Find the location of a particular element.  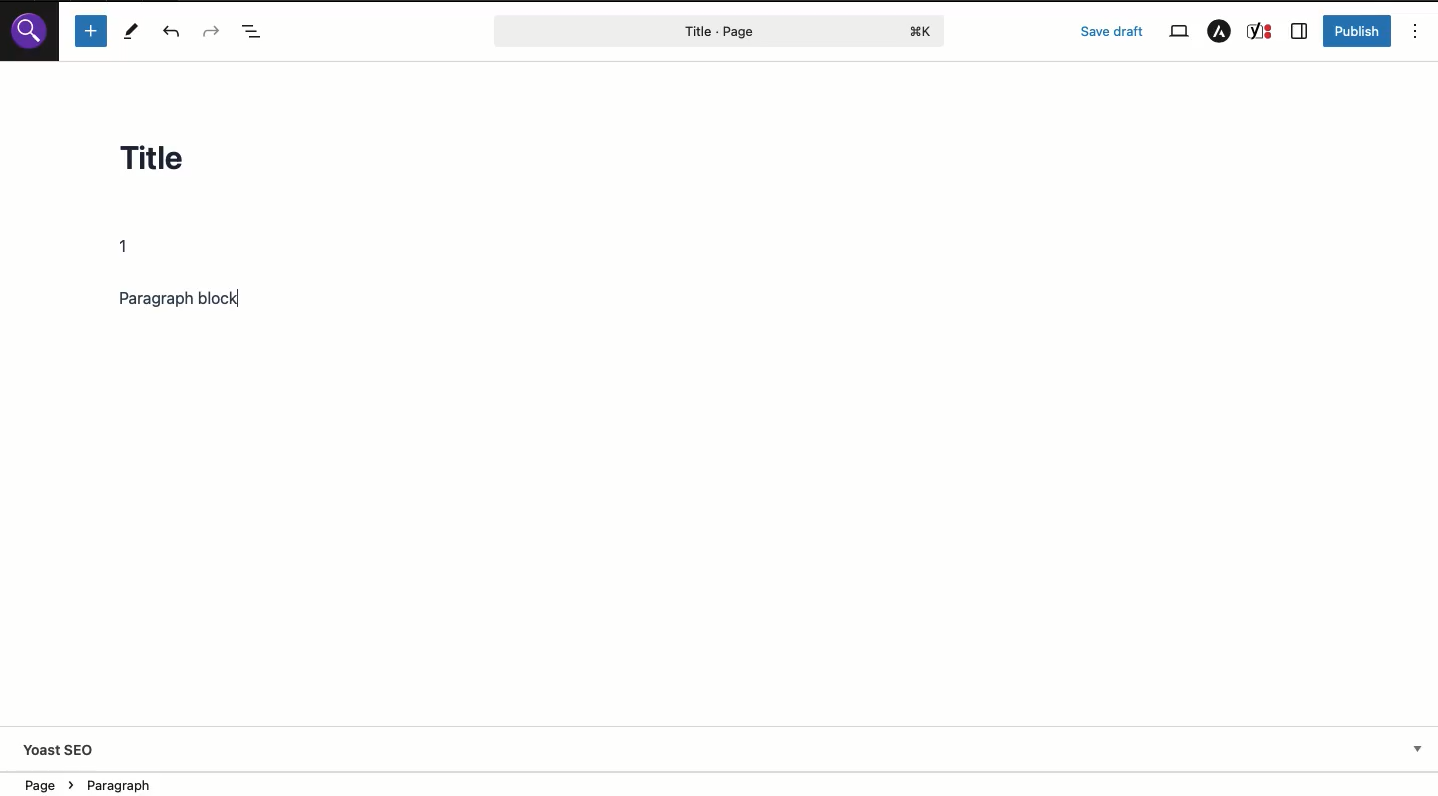

Location is located at coordinates (110, 783).